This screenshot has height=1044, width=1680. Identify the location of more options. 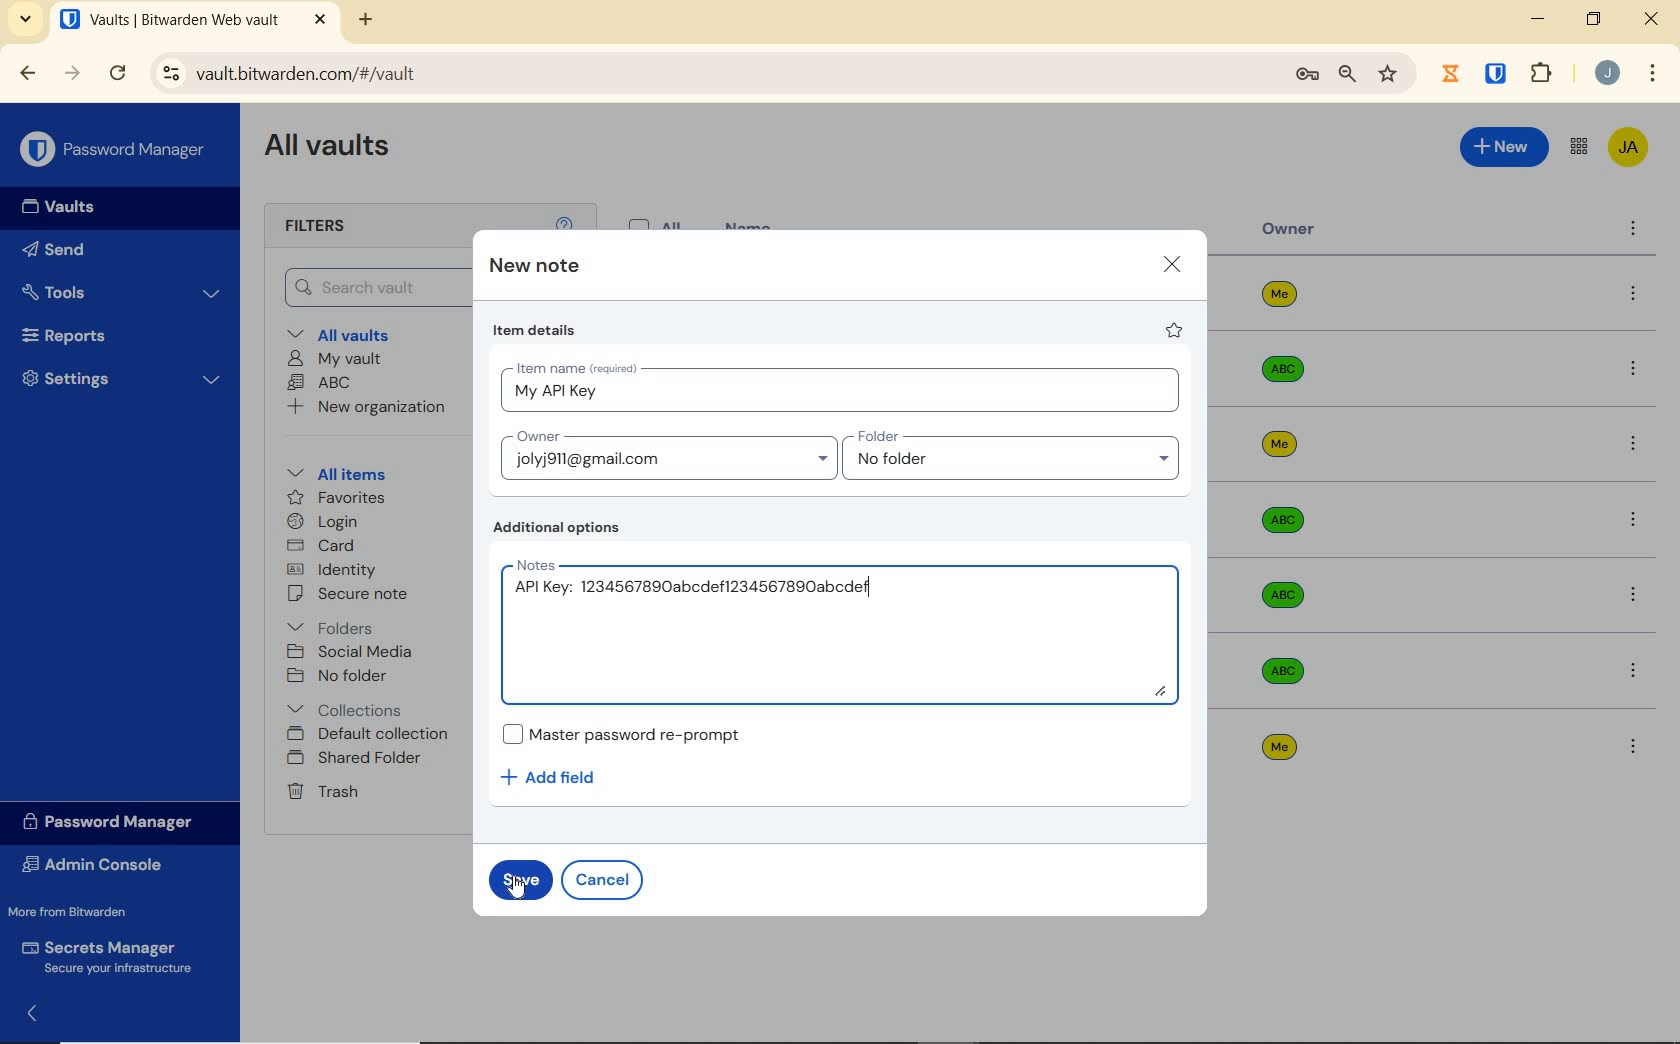
(1633, 231).